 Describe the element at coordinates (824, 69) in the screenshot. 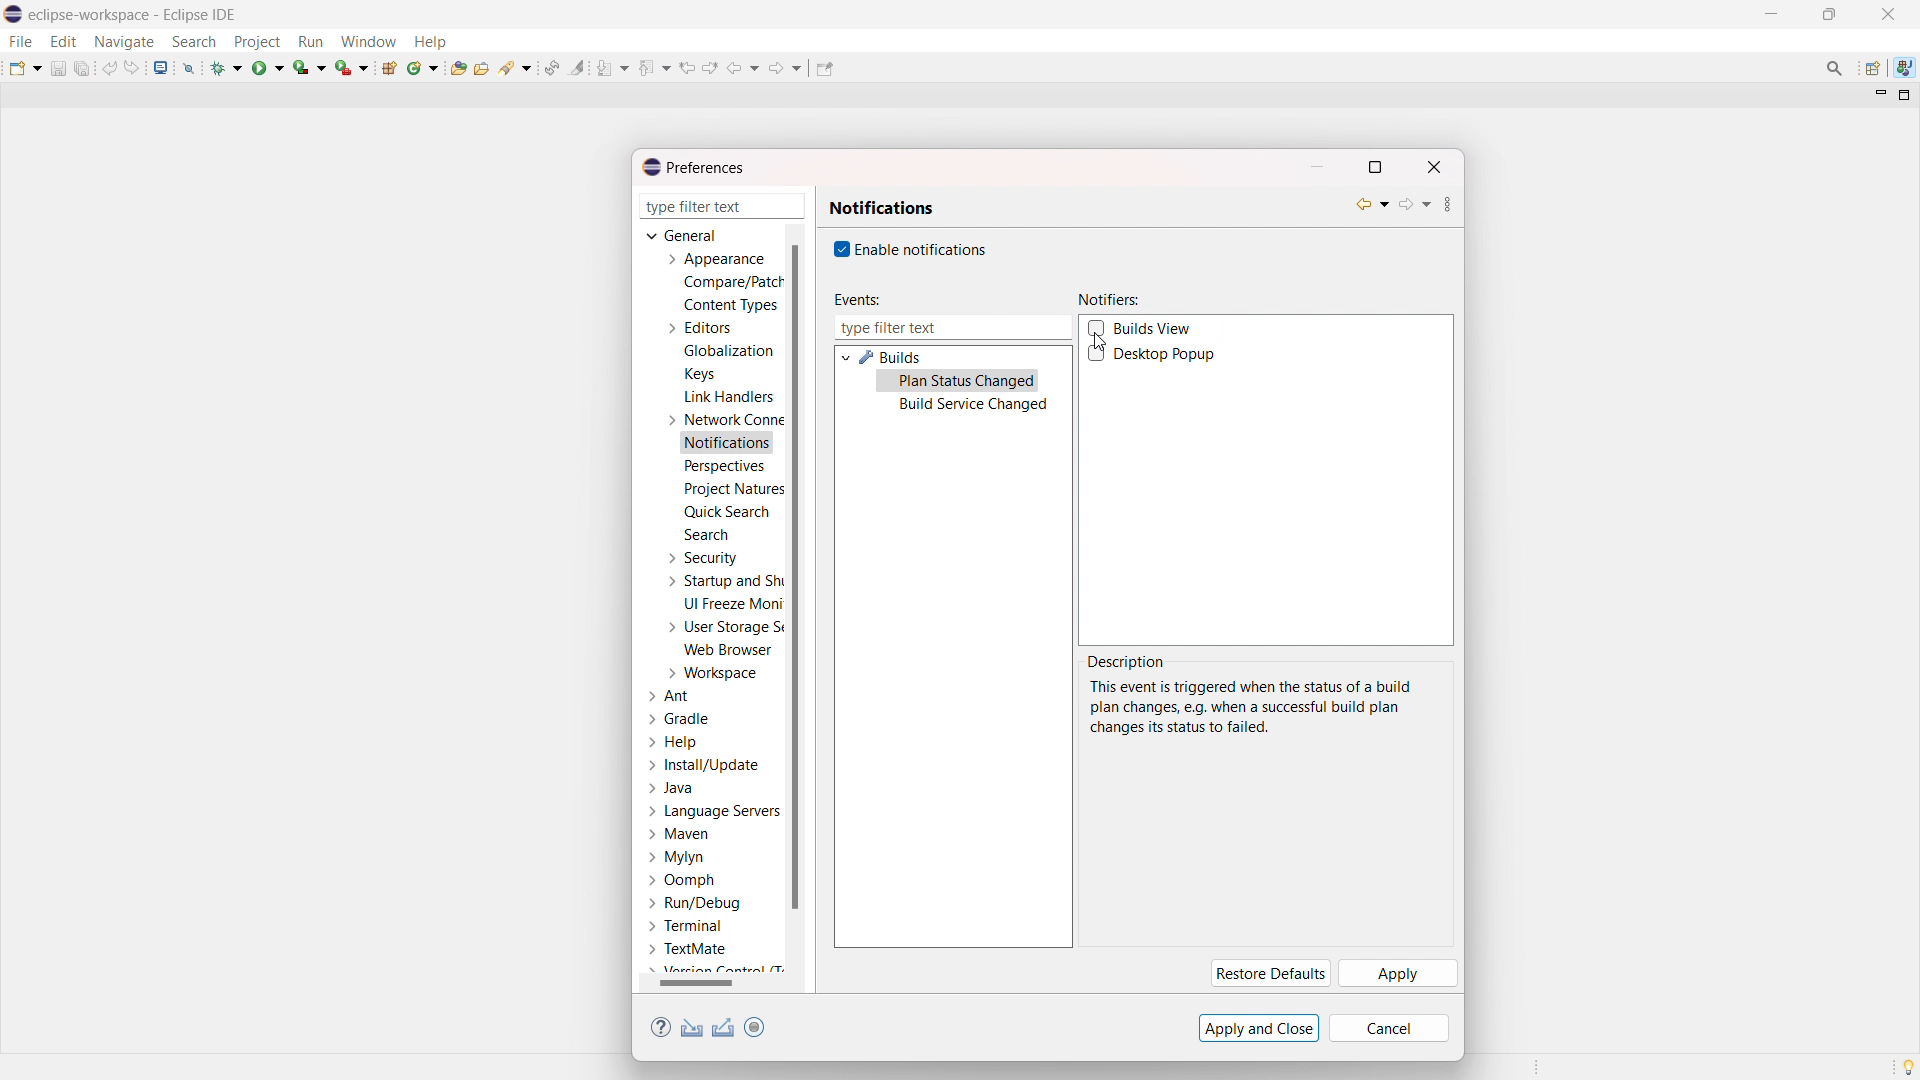

I see `pin editor` at that location.